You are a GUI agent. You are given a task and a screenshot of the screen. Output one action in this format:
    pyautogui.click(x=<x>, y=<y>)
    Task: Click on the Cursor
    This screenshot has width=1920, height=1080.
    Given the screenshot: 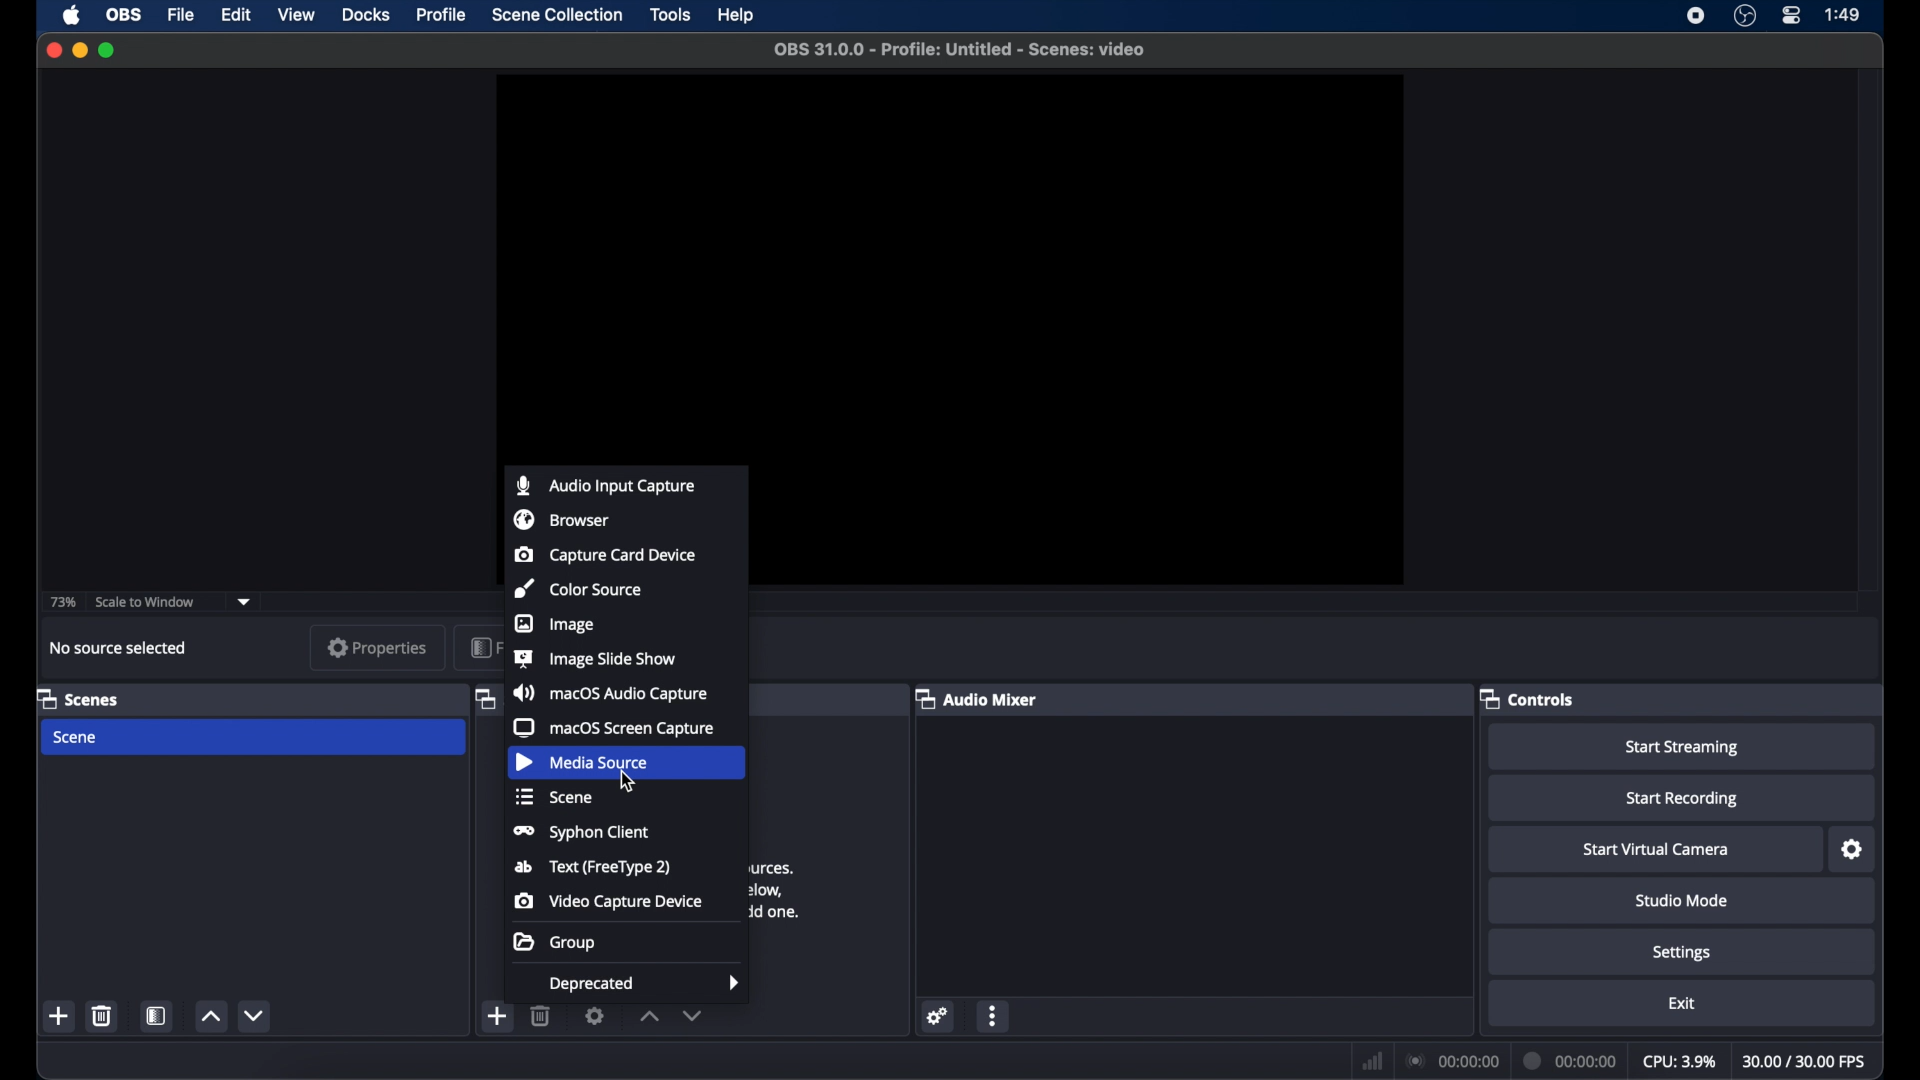 What is the action you would take?
    pyautogui.click(x=628, y=781)
    